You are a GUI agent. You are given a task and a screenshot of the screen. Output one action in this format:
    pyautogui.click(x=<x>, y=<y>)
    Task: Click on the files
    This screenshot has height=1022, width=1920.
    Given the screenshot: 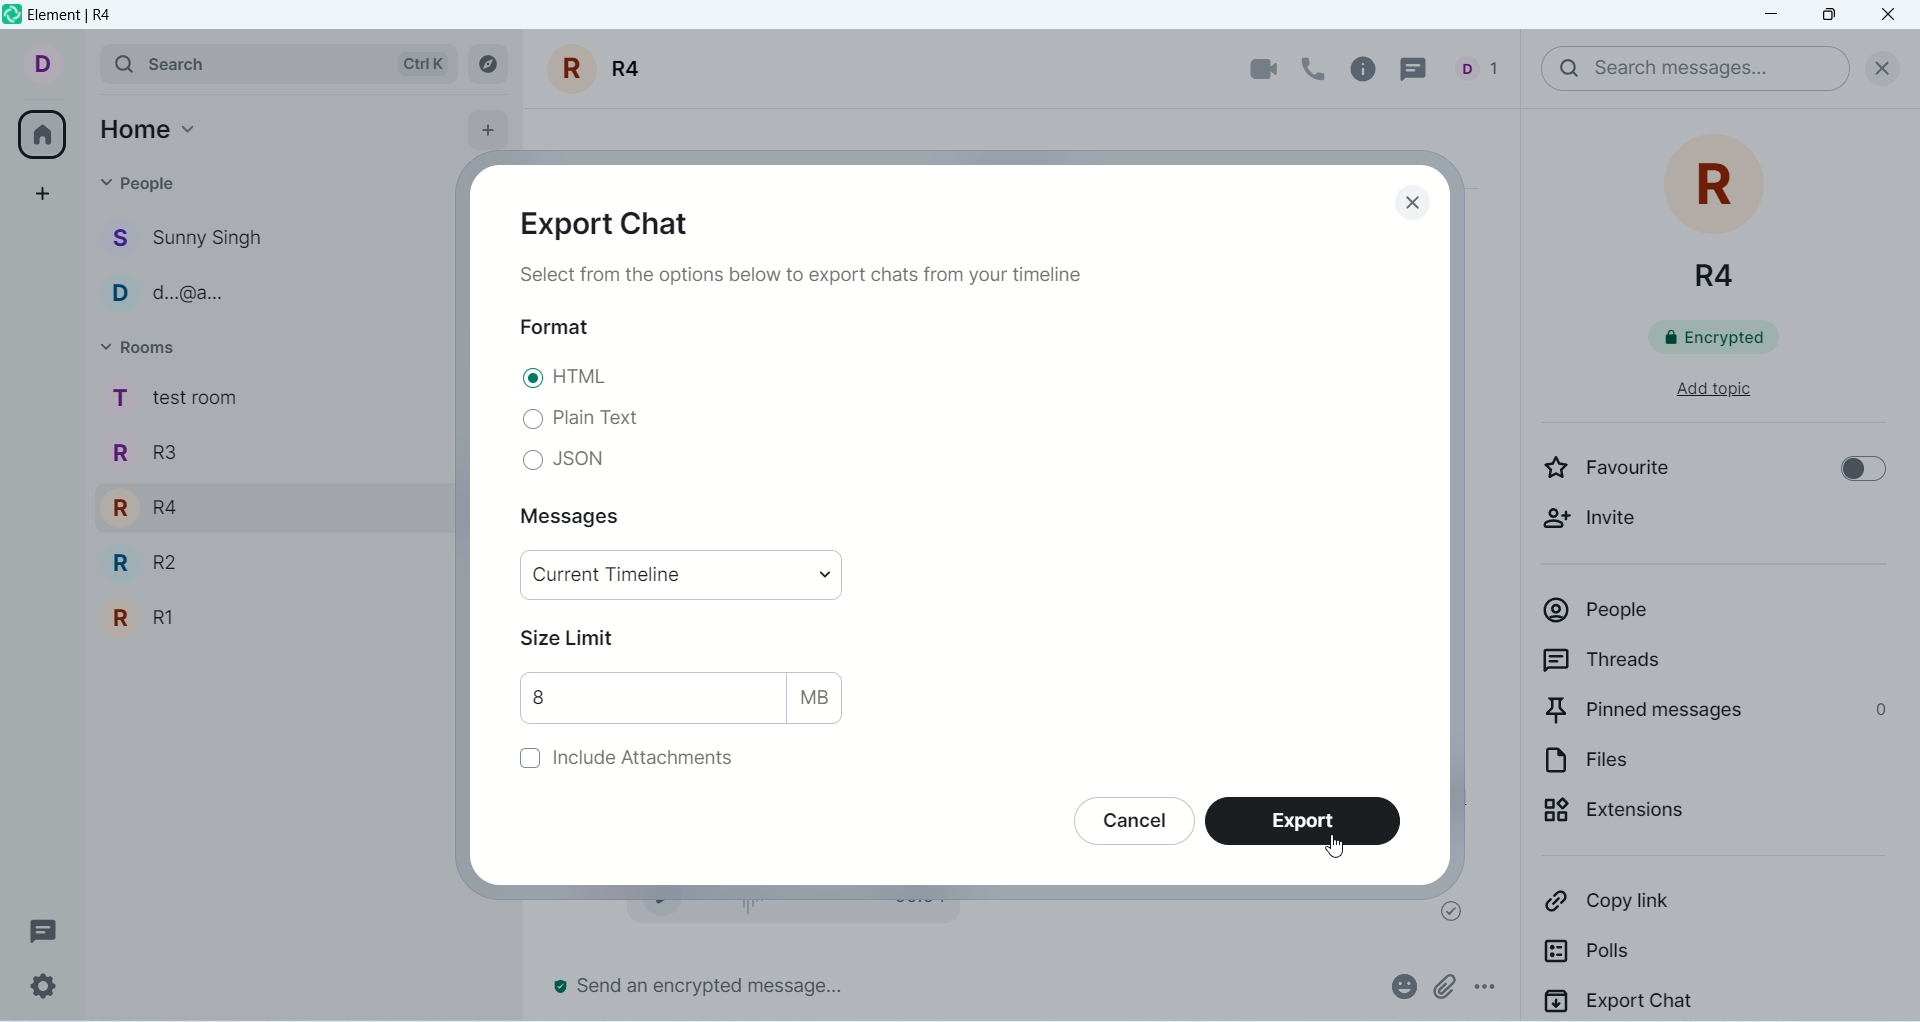 What is the action you would take?
    pyautogui.click(x=1667, y=761)
    